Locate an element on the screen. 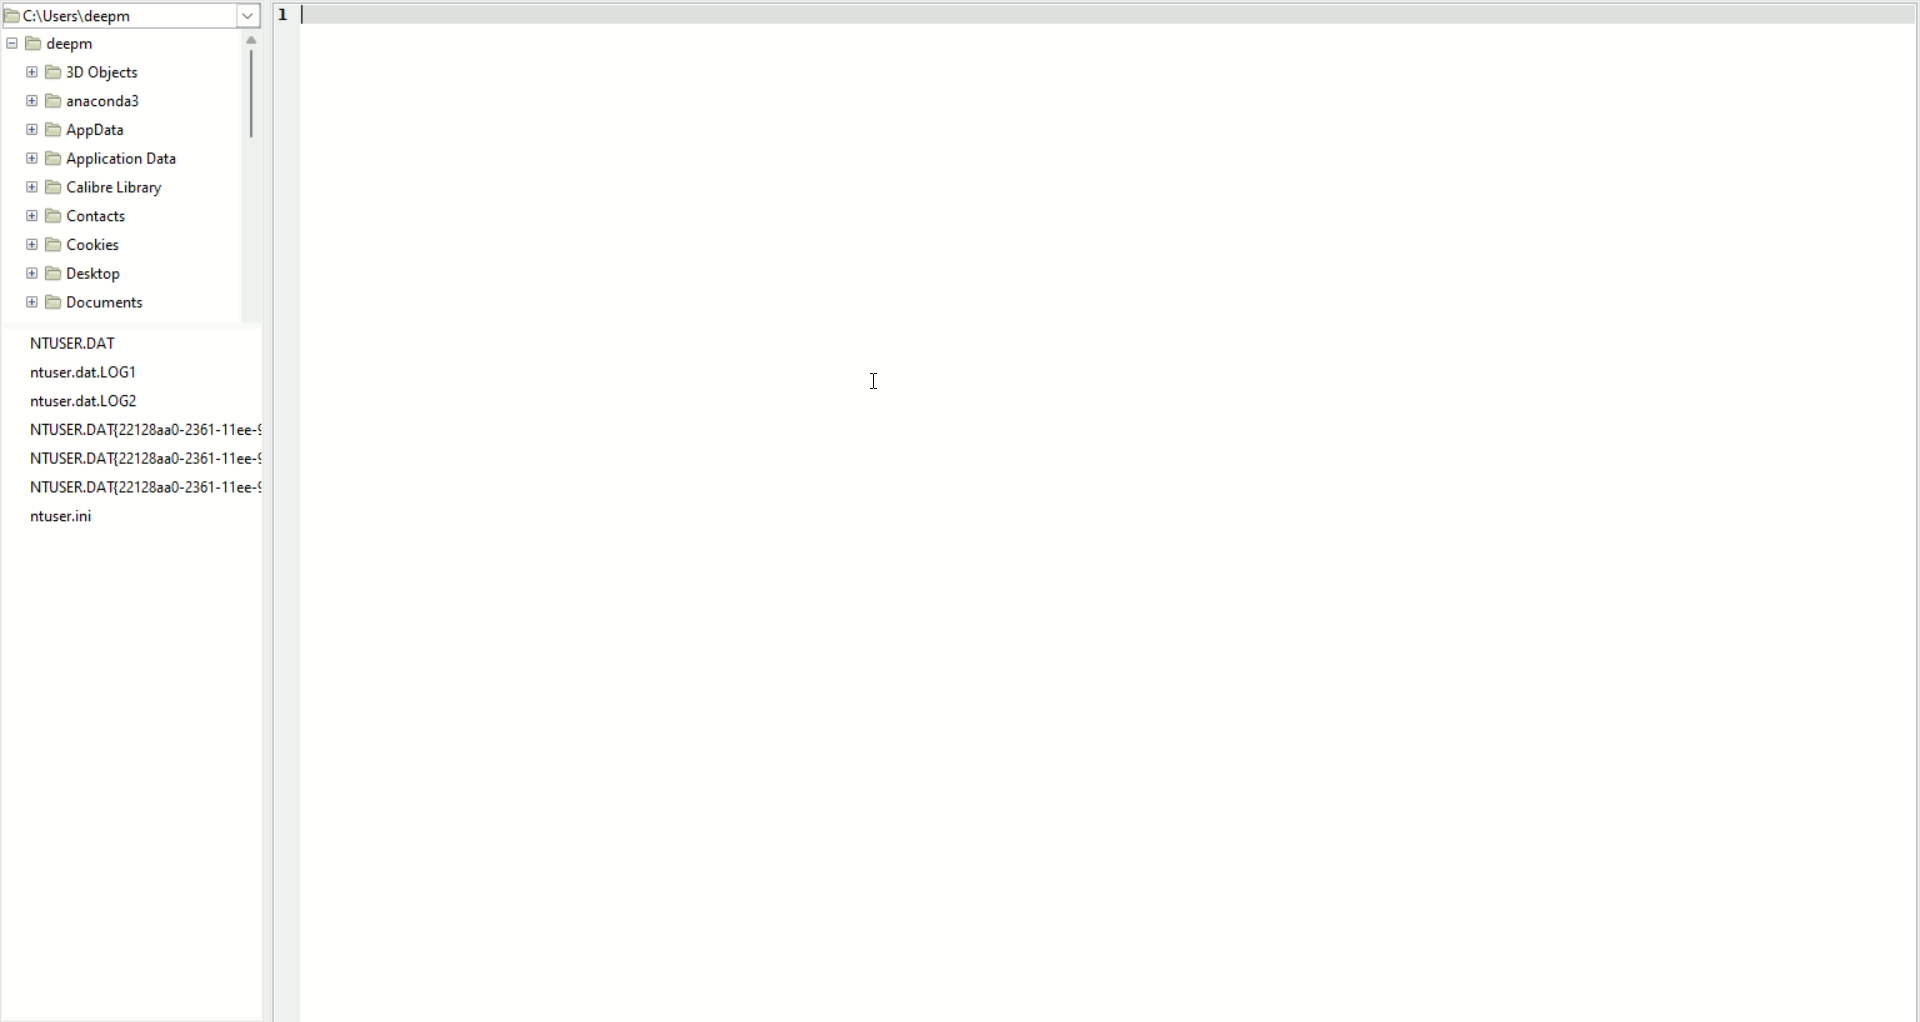 This screenshot has height=1022, width=1920. file name is located at coordinates (77, 343).